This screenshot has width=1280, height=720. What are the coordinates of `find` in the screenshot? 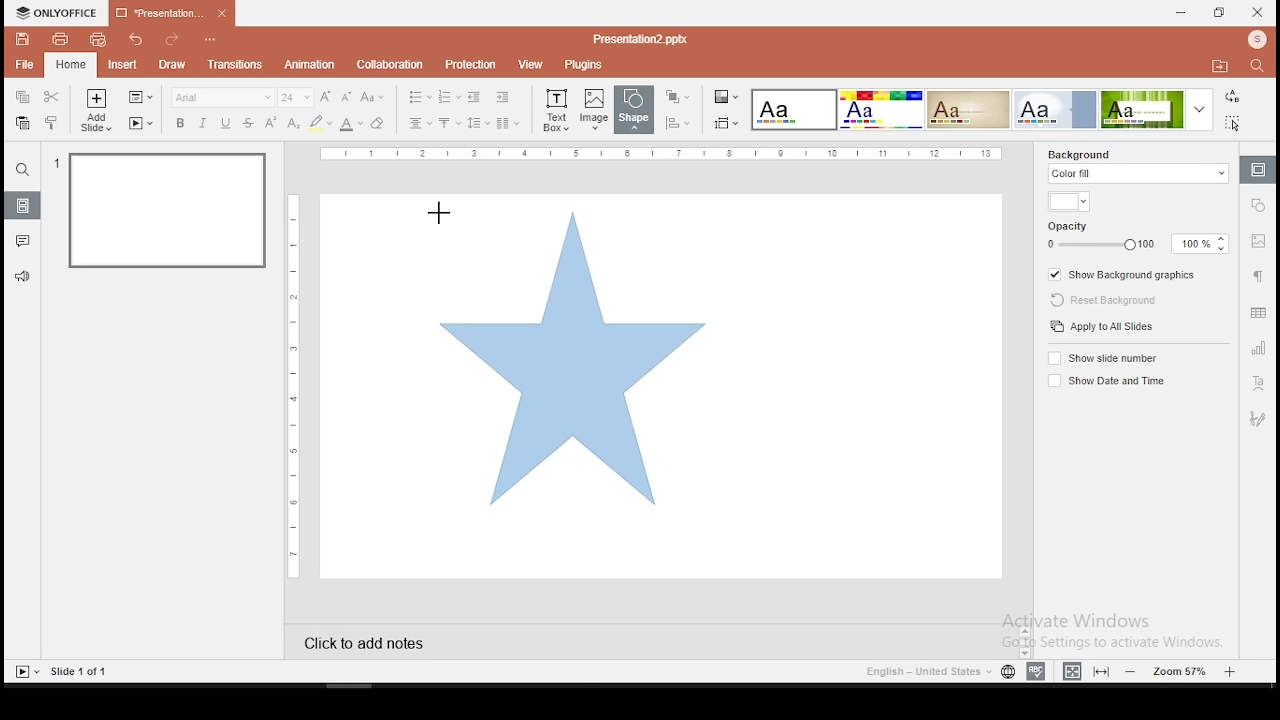 It's located at (1261, 68).